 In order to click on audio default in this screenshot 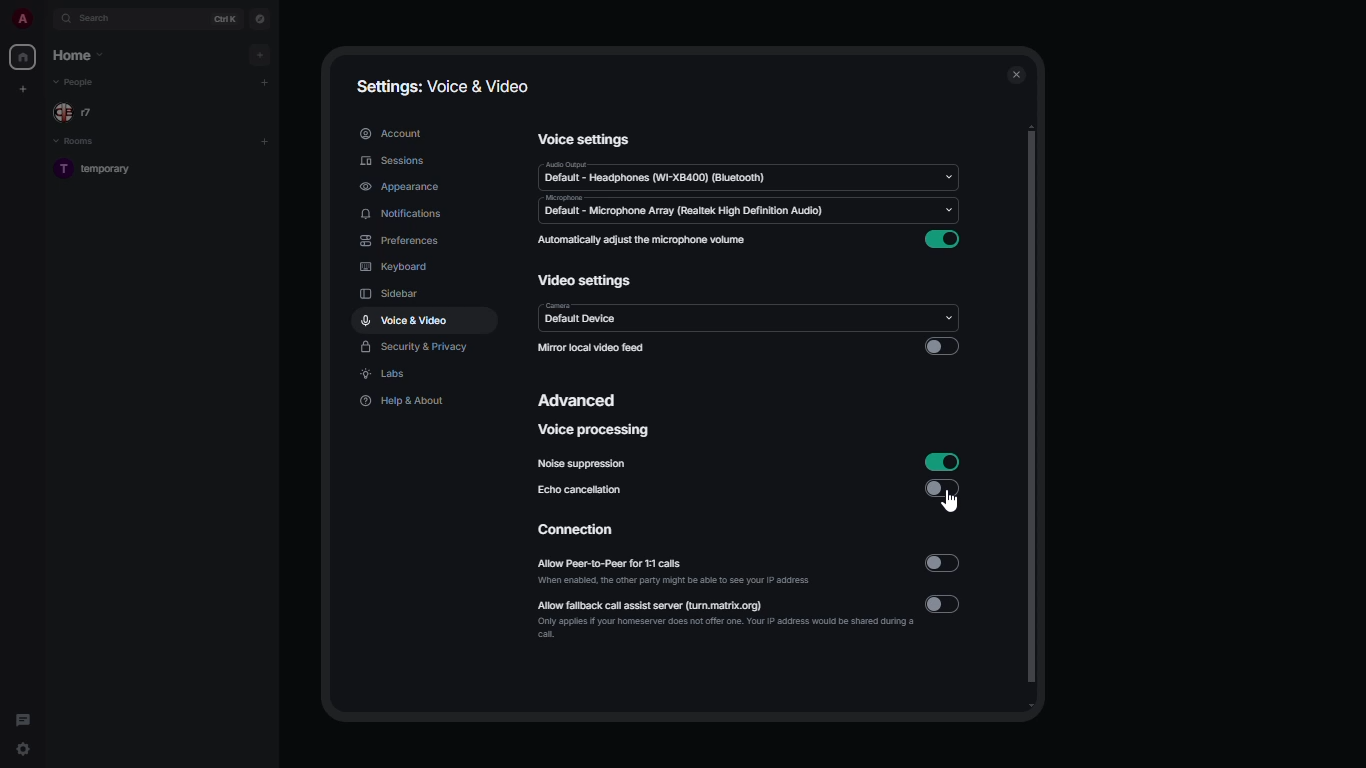, I will do `click(657, 173)`.